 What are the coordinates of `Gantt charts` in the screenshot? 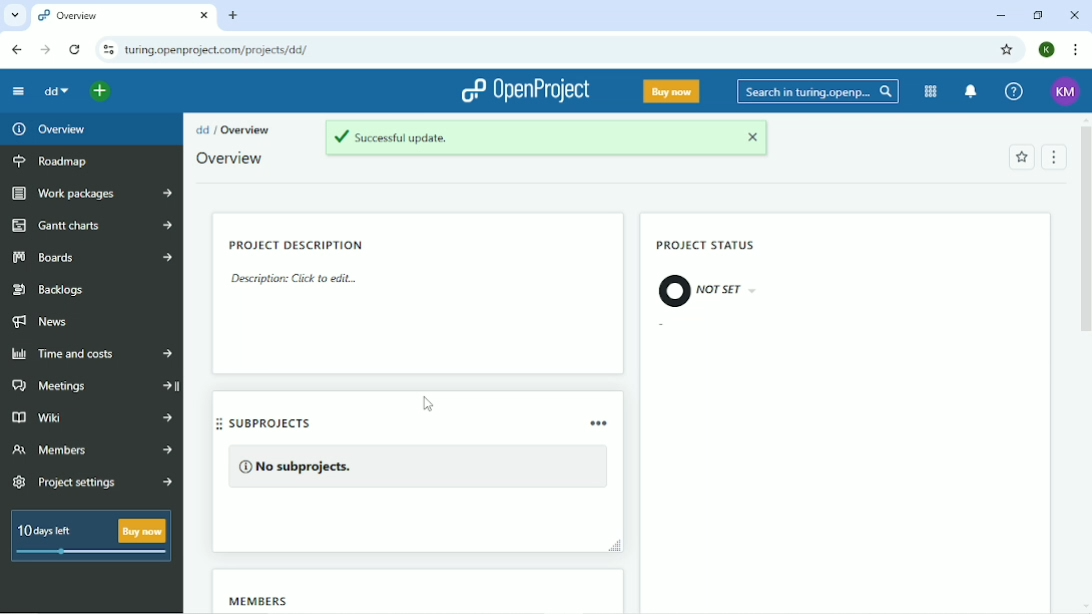 It's located at (93, 227).